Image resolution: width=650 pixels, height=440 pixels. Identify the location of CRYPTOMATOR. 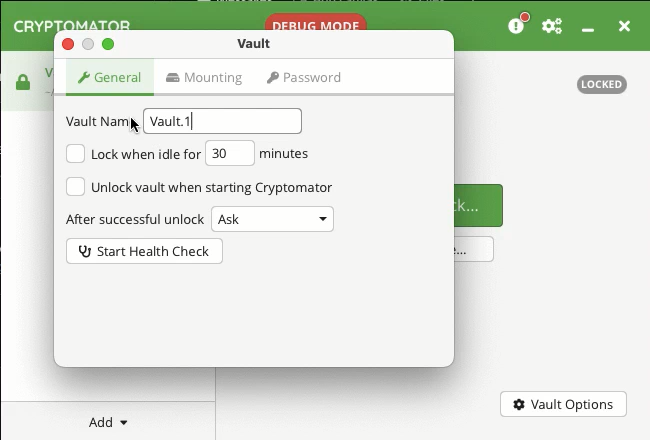
(73, 22).